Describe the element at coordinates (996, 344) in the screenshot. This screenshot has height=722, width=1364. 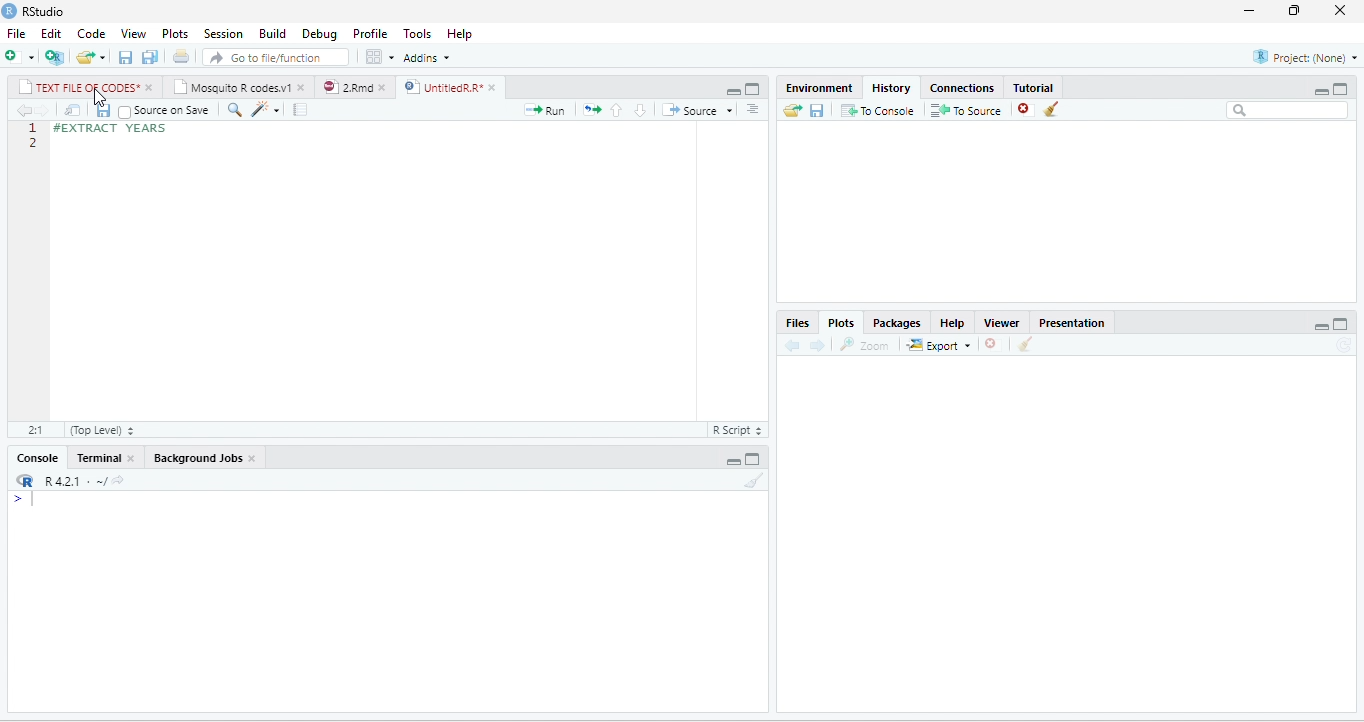
I see `close file` at that location.